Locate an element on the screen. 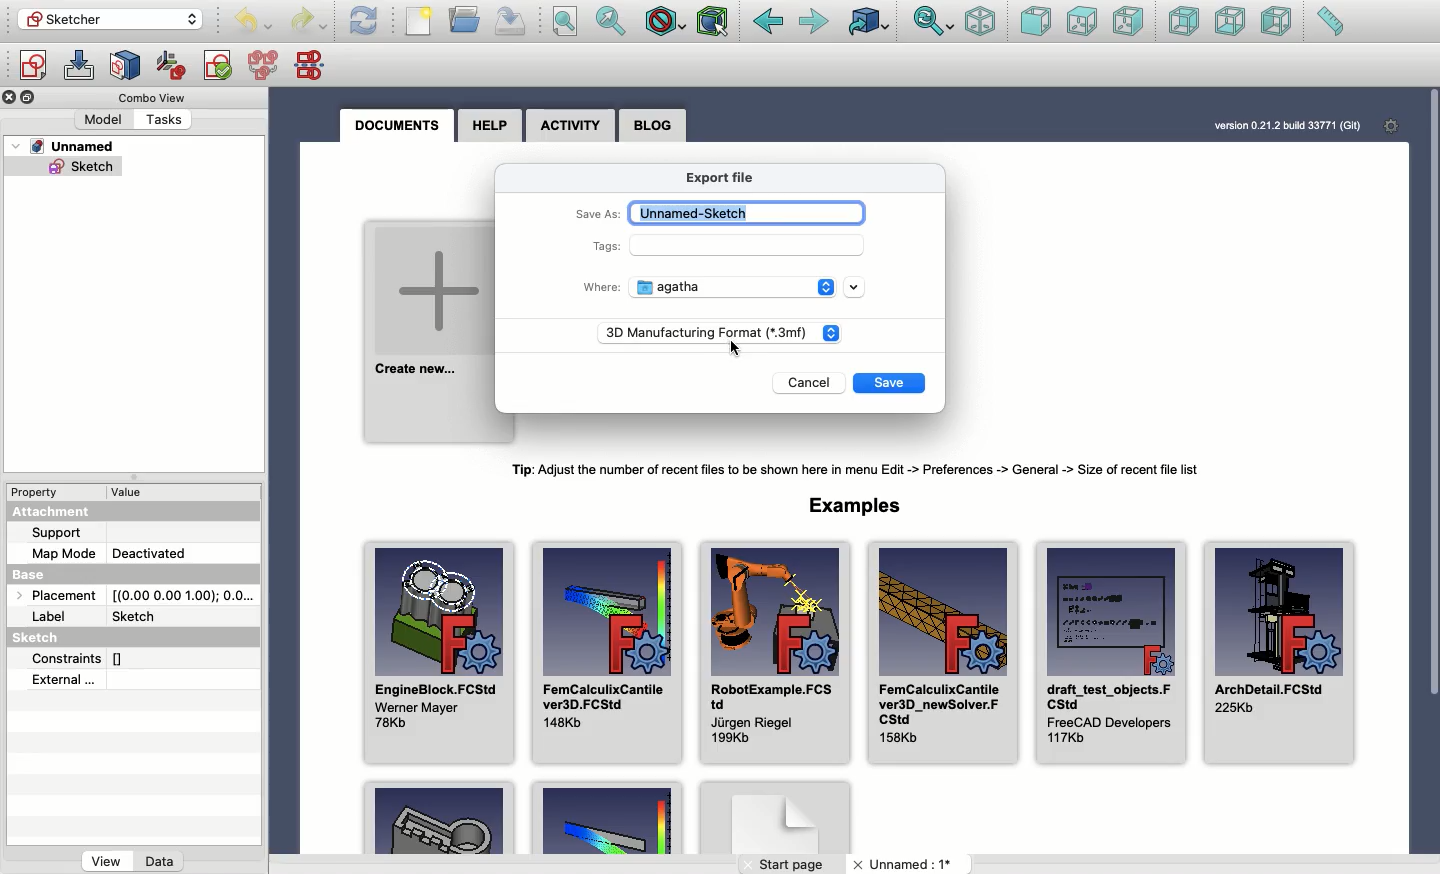 Image resolution: width=1440 pixels, height=874 pixels. Left is located at coordinates (1278, 24).